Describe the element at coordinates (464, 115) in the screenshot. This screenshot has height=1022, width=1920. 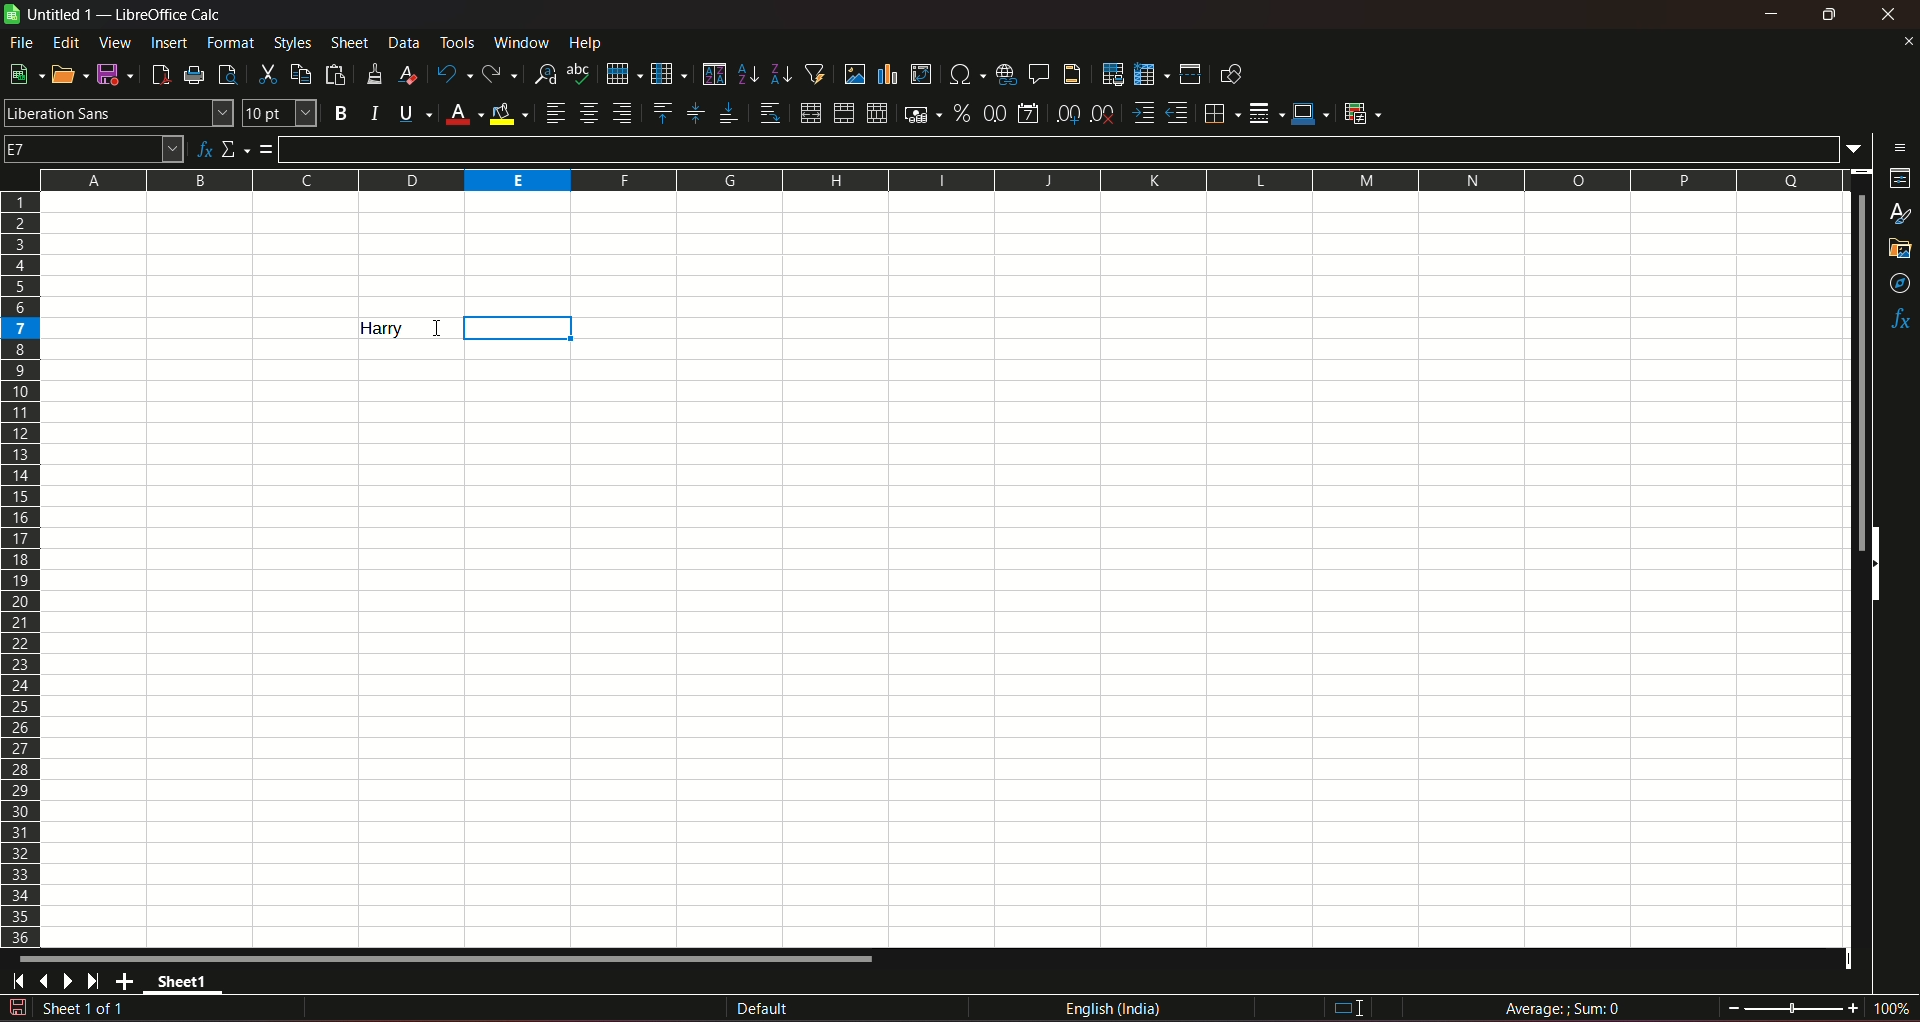
I see `font color` at that location.